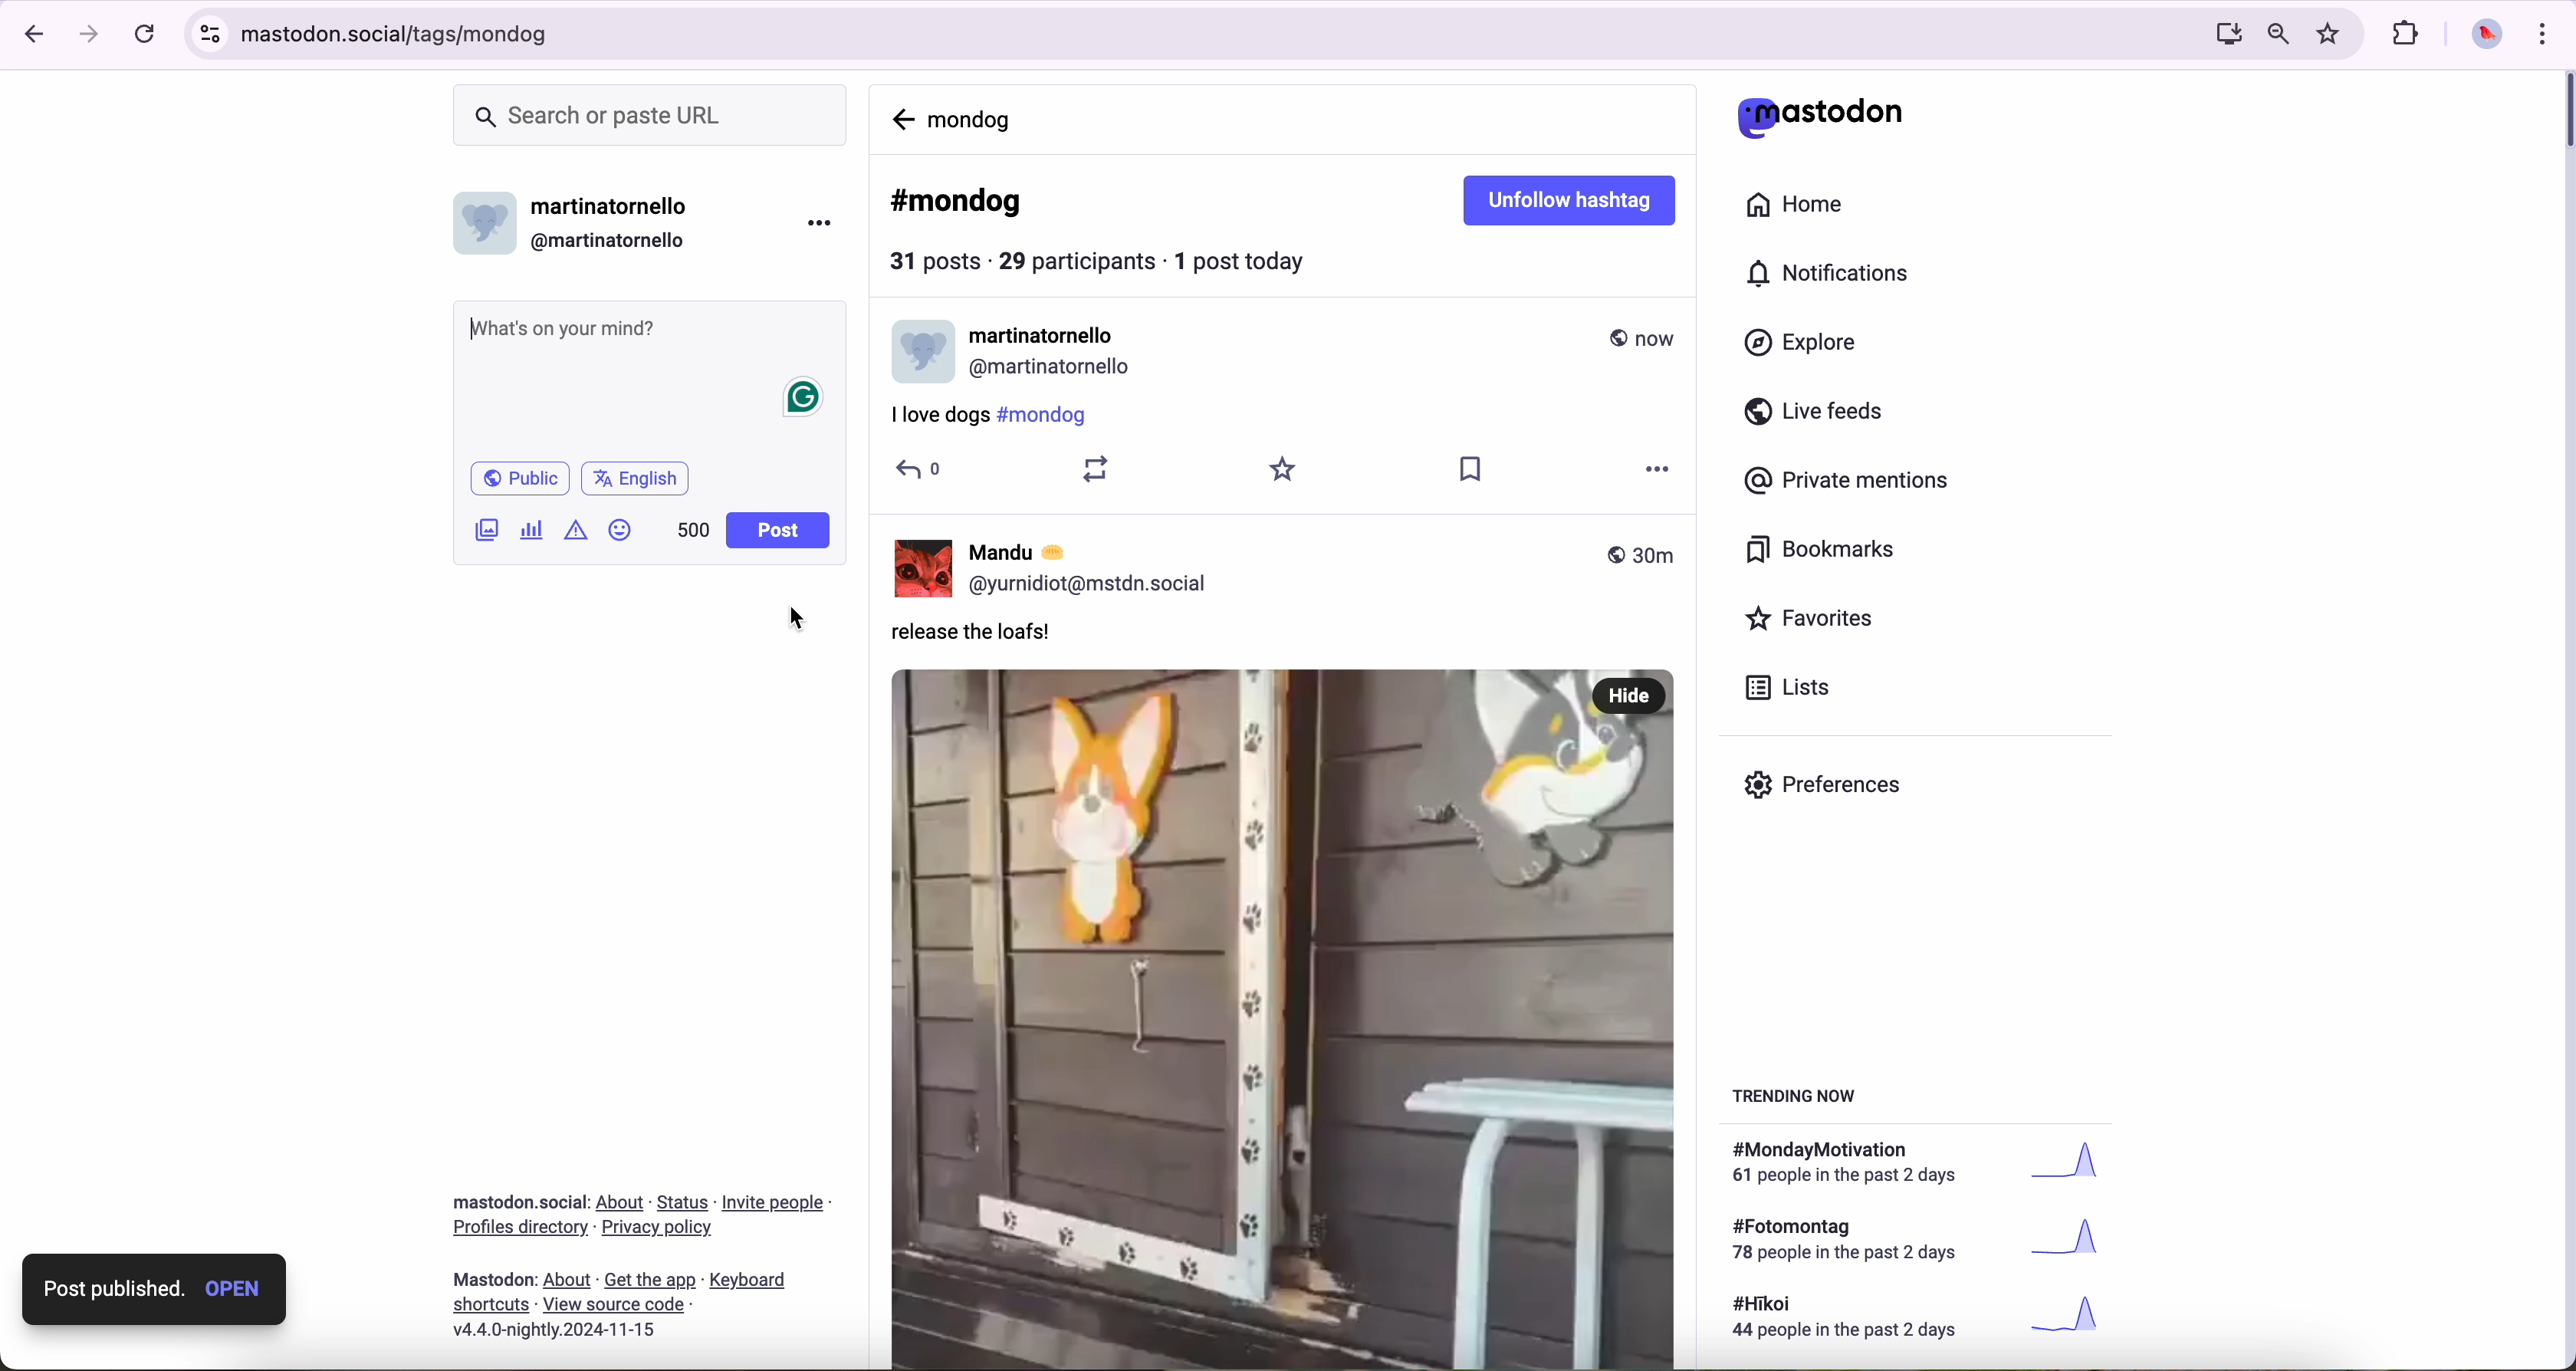 Image resolution: width=2576 pixels, height=1371 pixels. What do you see at coordinates (779, 530) in the screenshot?
I see `post button` at bounding box center [779, 530].